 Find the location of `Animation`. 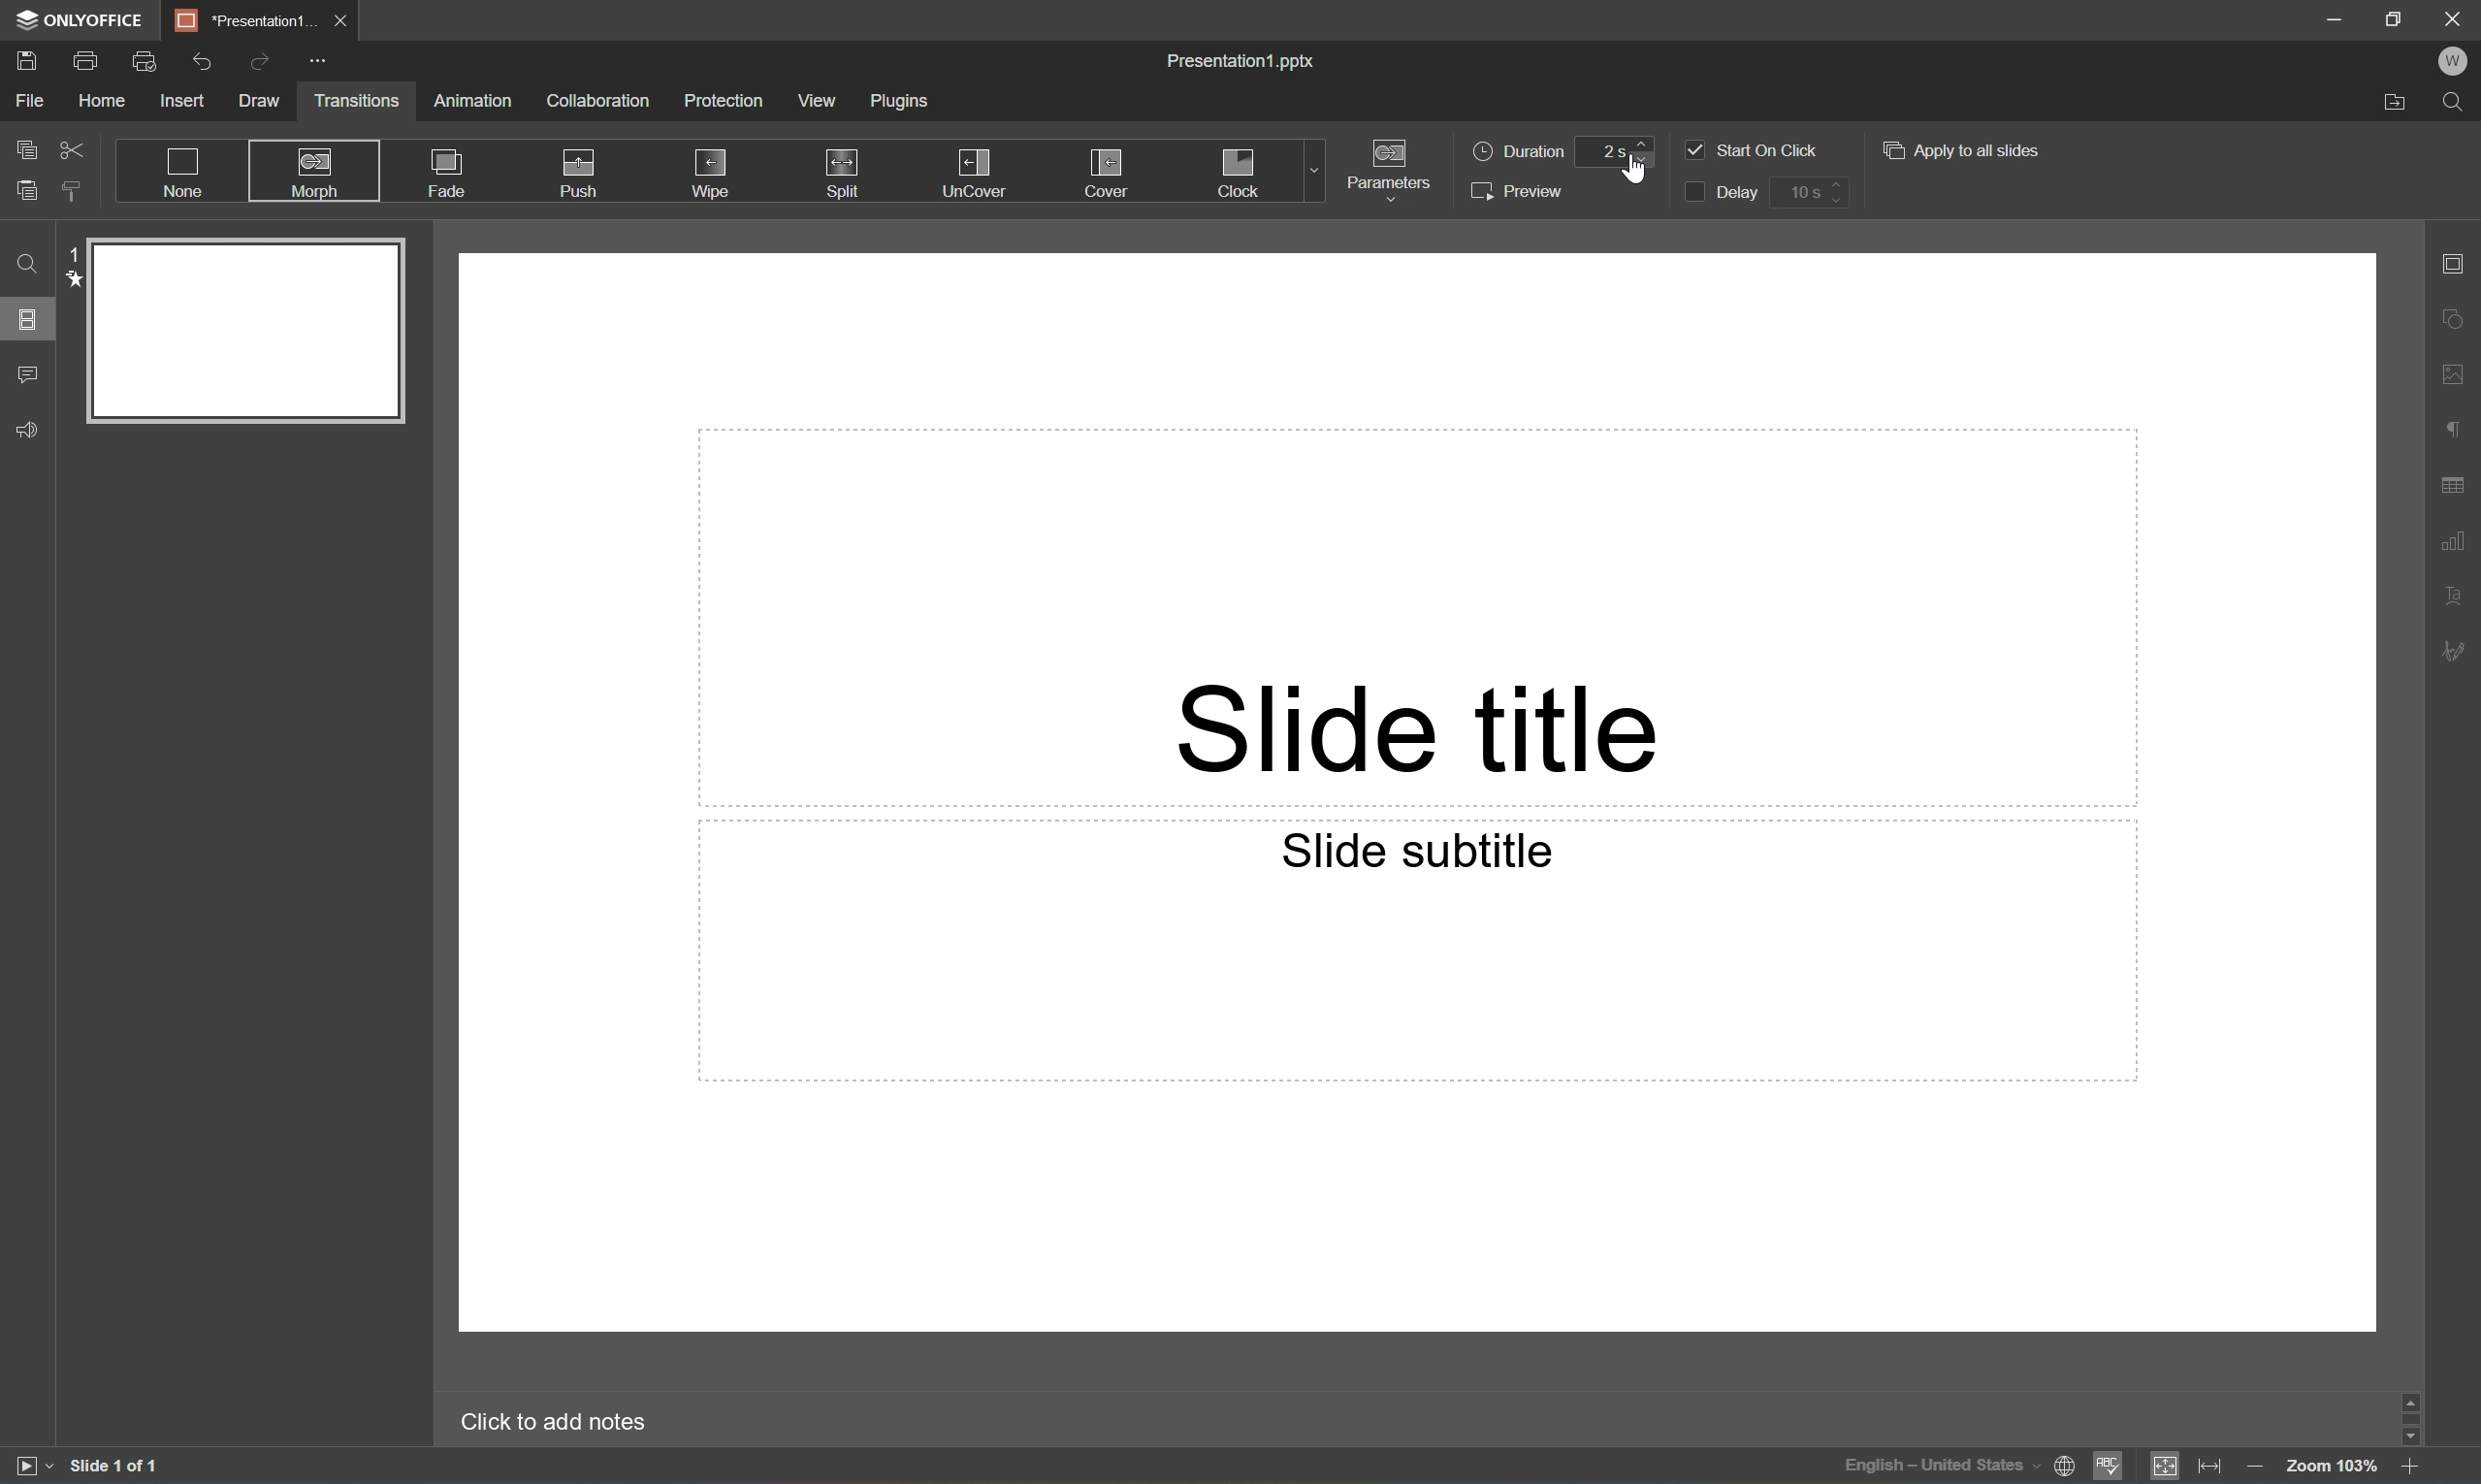

Animation is located at coordinates (473, 100).